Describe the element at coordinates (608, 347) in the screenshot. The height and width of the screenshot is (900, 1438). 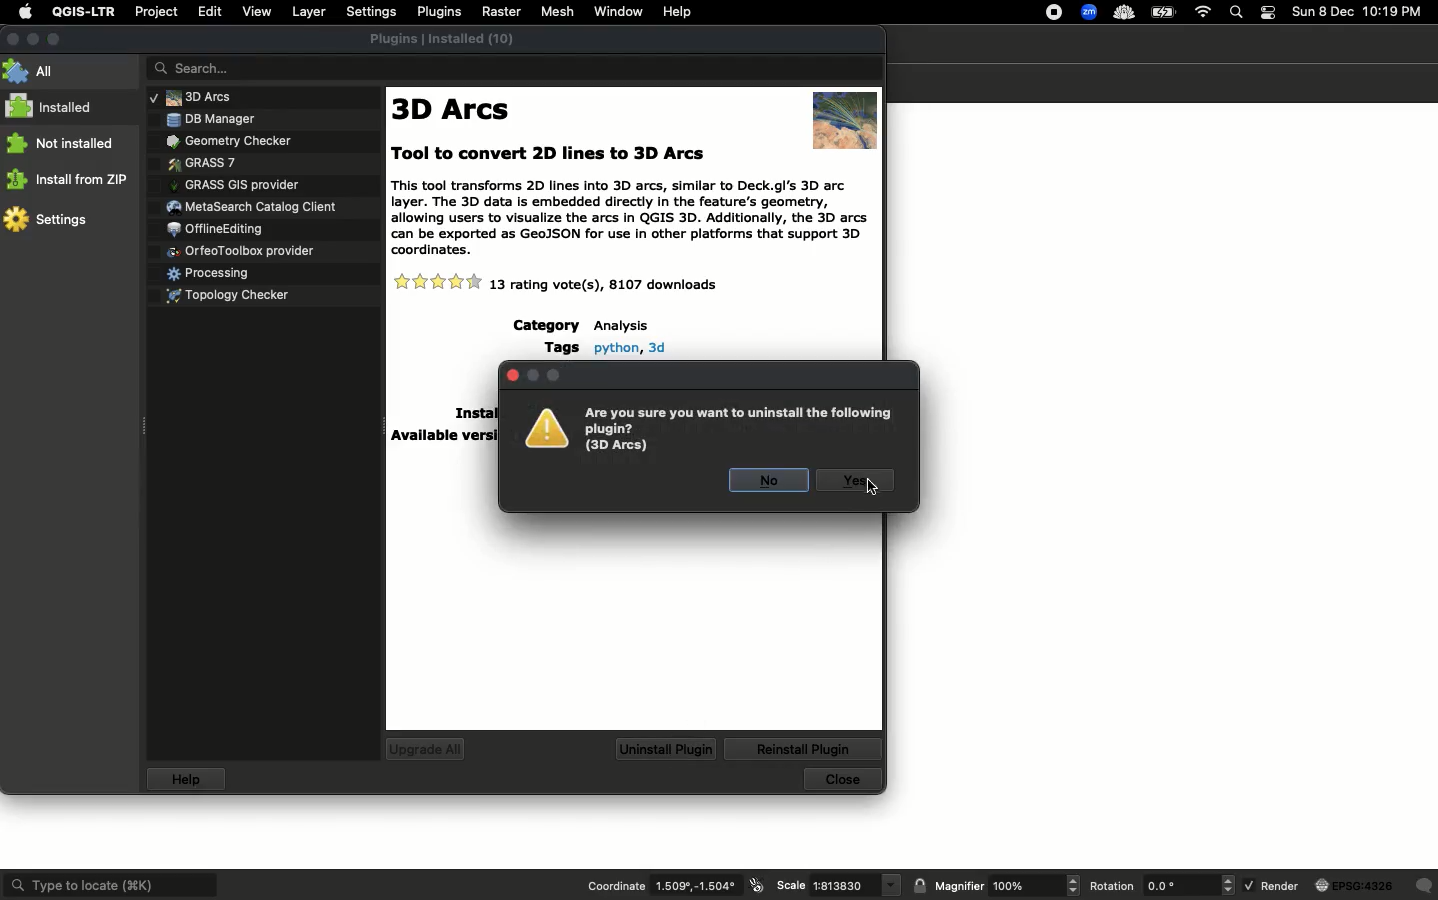
I see `details` at that location.